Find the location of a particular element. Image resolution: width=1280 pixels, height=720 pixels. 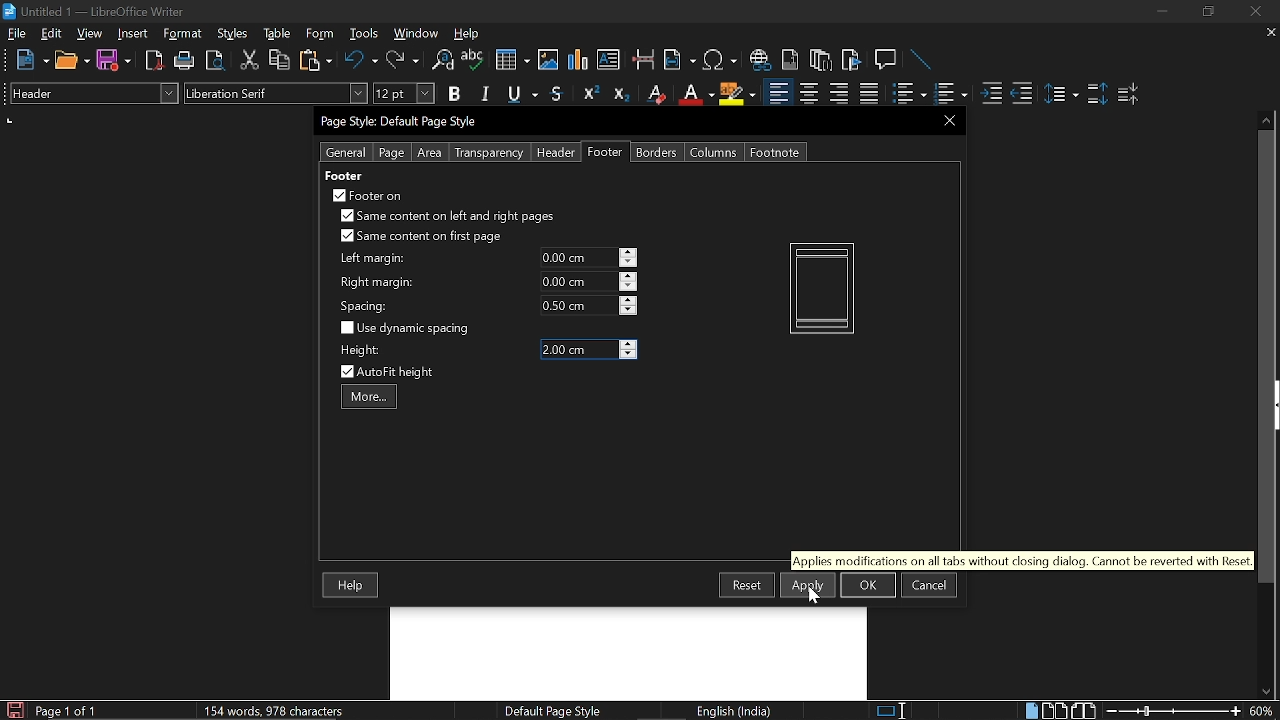

view is located at coordinates (90, 33).